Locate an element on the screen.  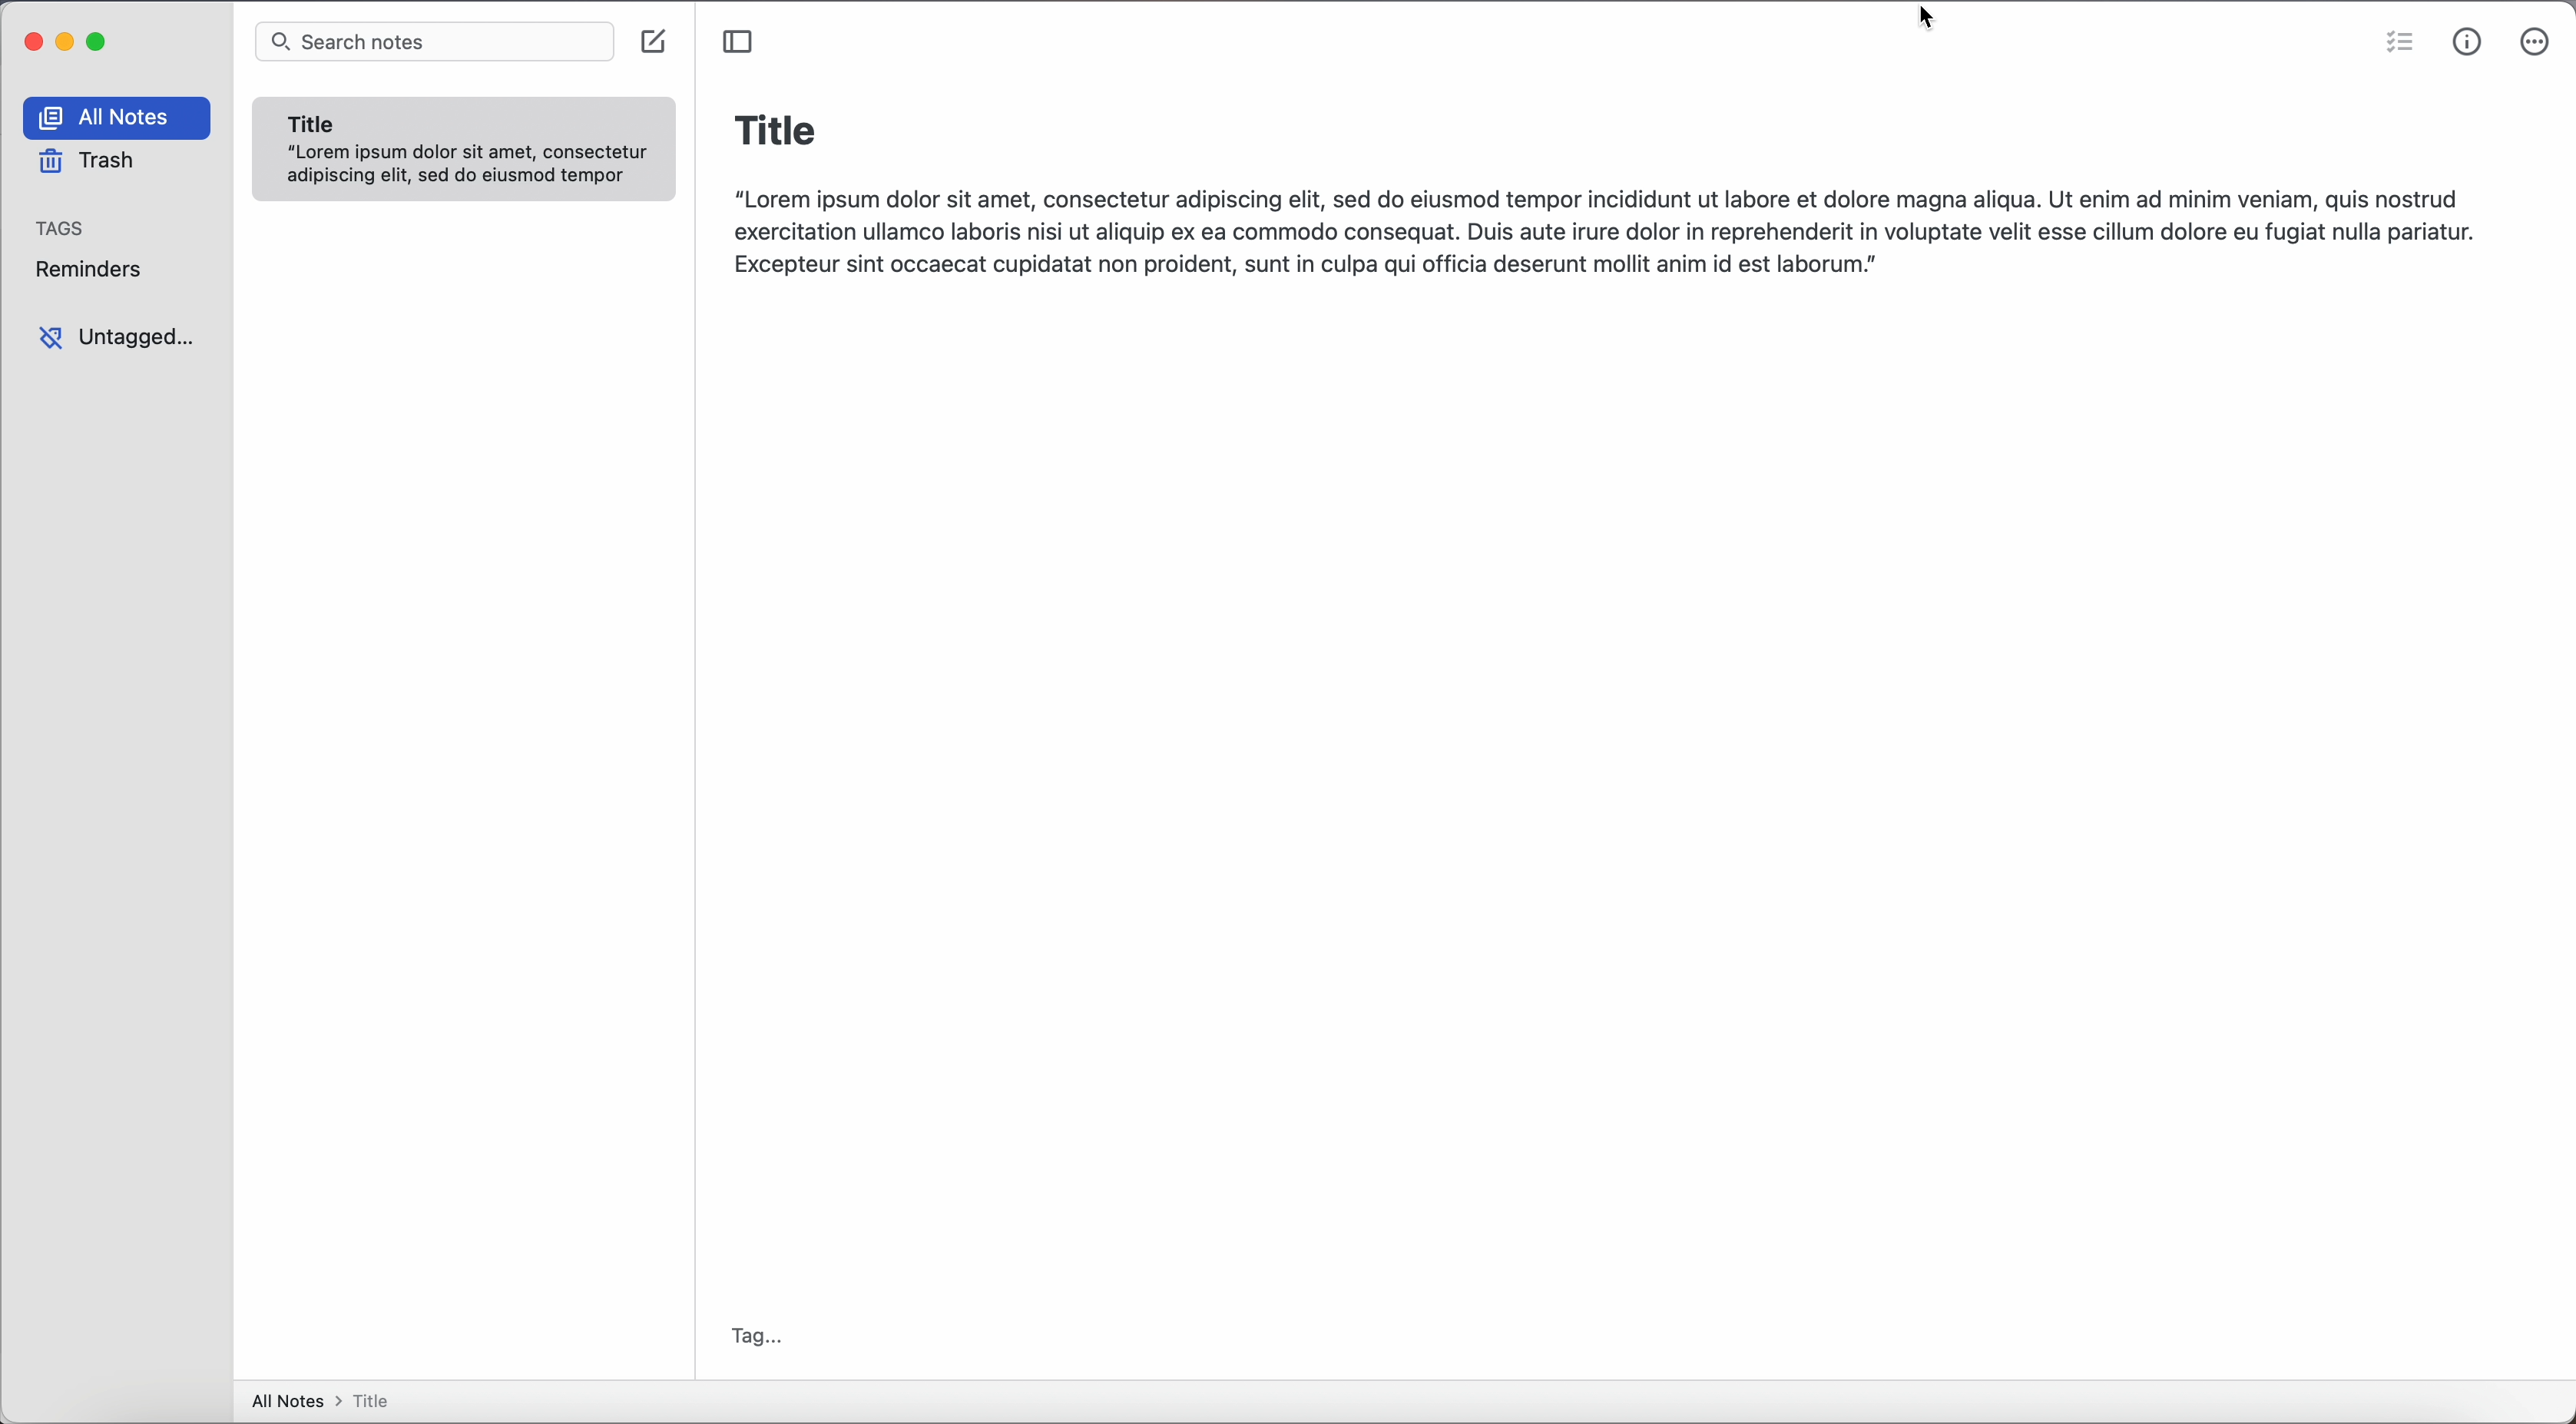
search bar is located at coordinates (435, 43).